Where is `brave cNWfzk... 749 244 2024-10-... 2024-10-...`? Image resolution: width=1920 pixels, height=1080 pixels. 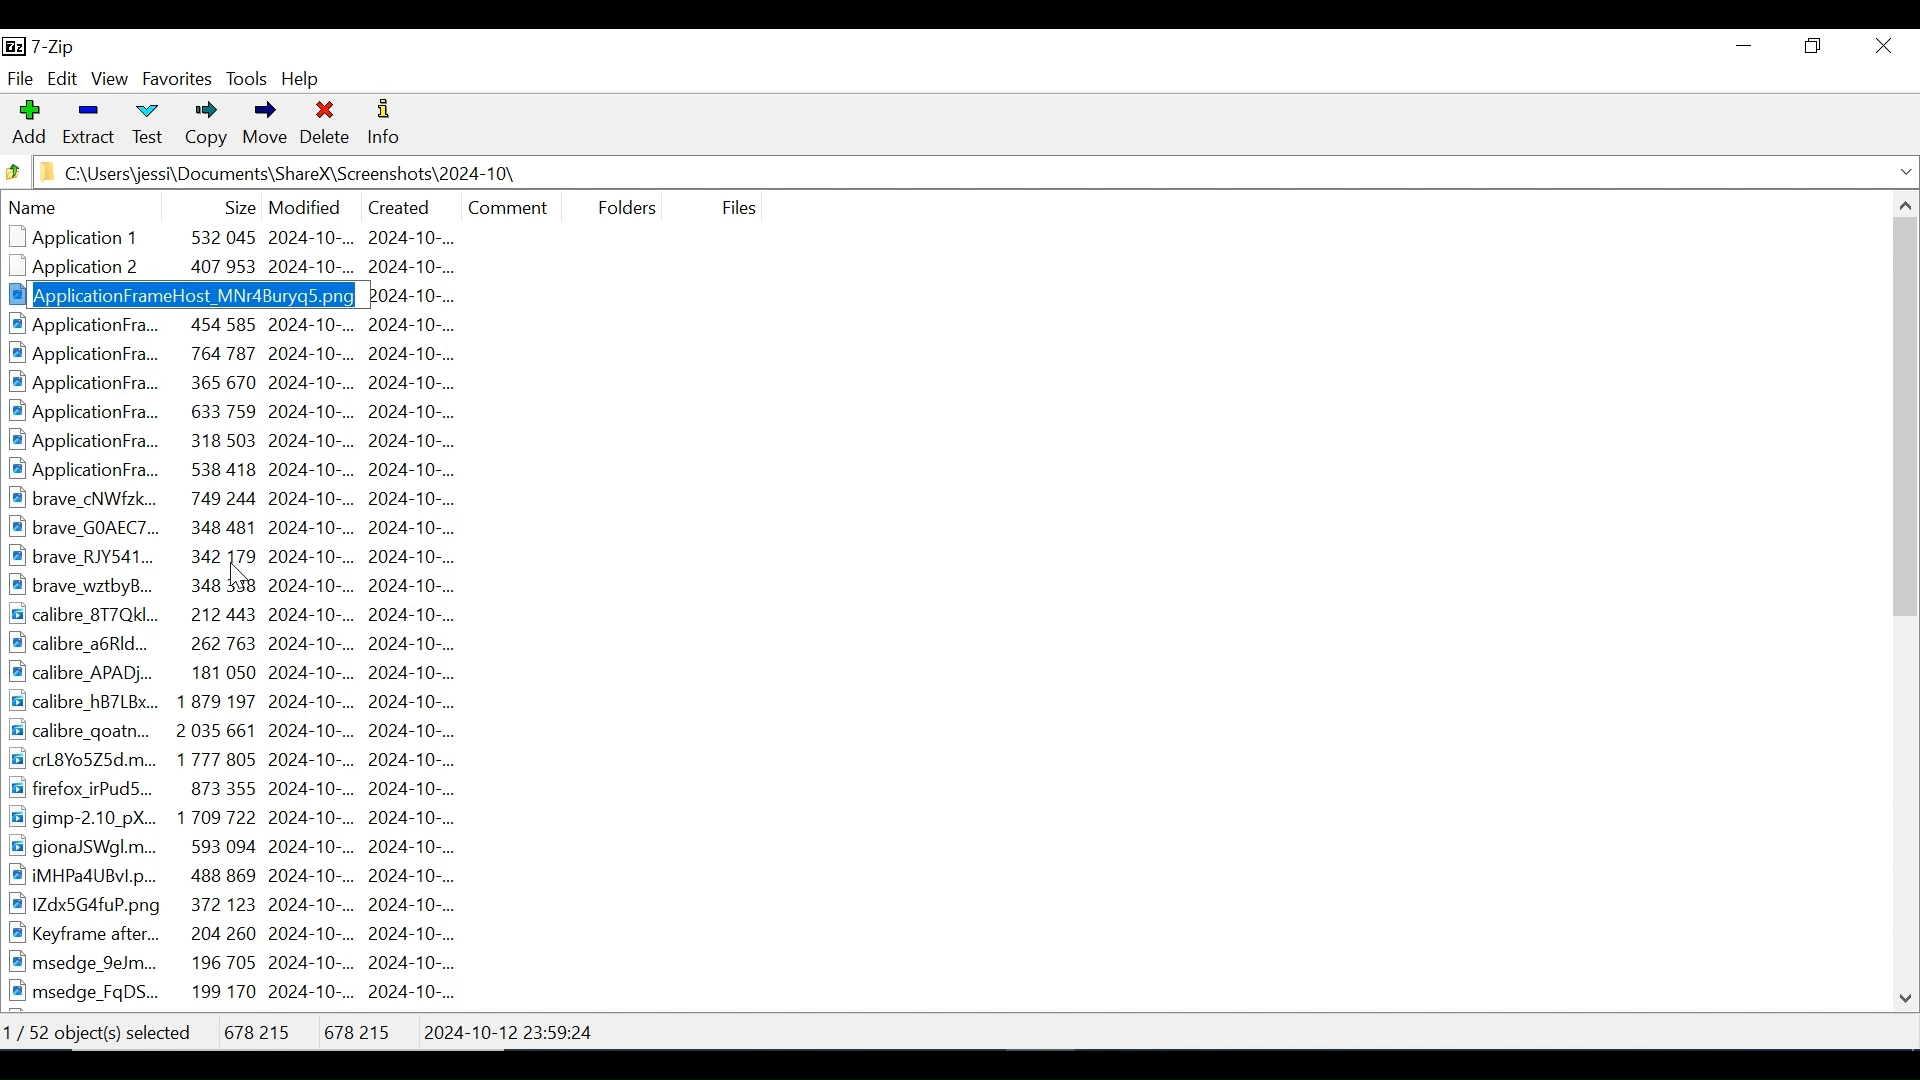 brave cNWfzk... 749 244 2024-10-... 2024-10-... is located at coordinates (246, 498).